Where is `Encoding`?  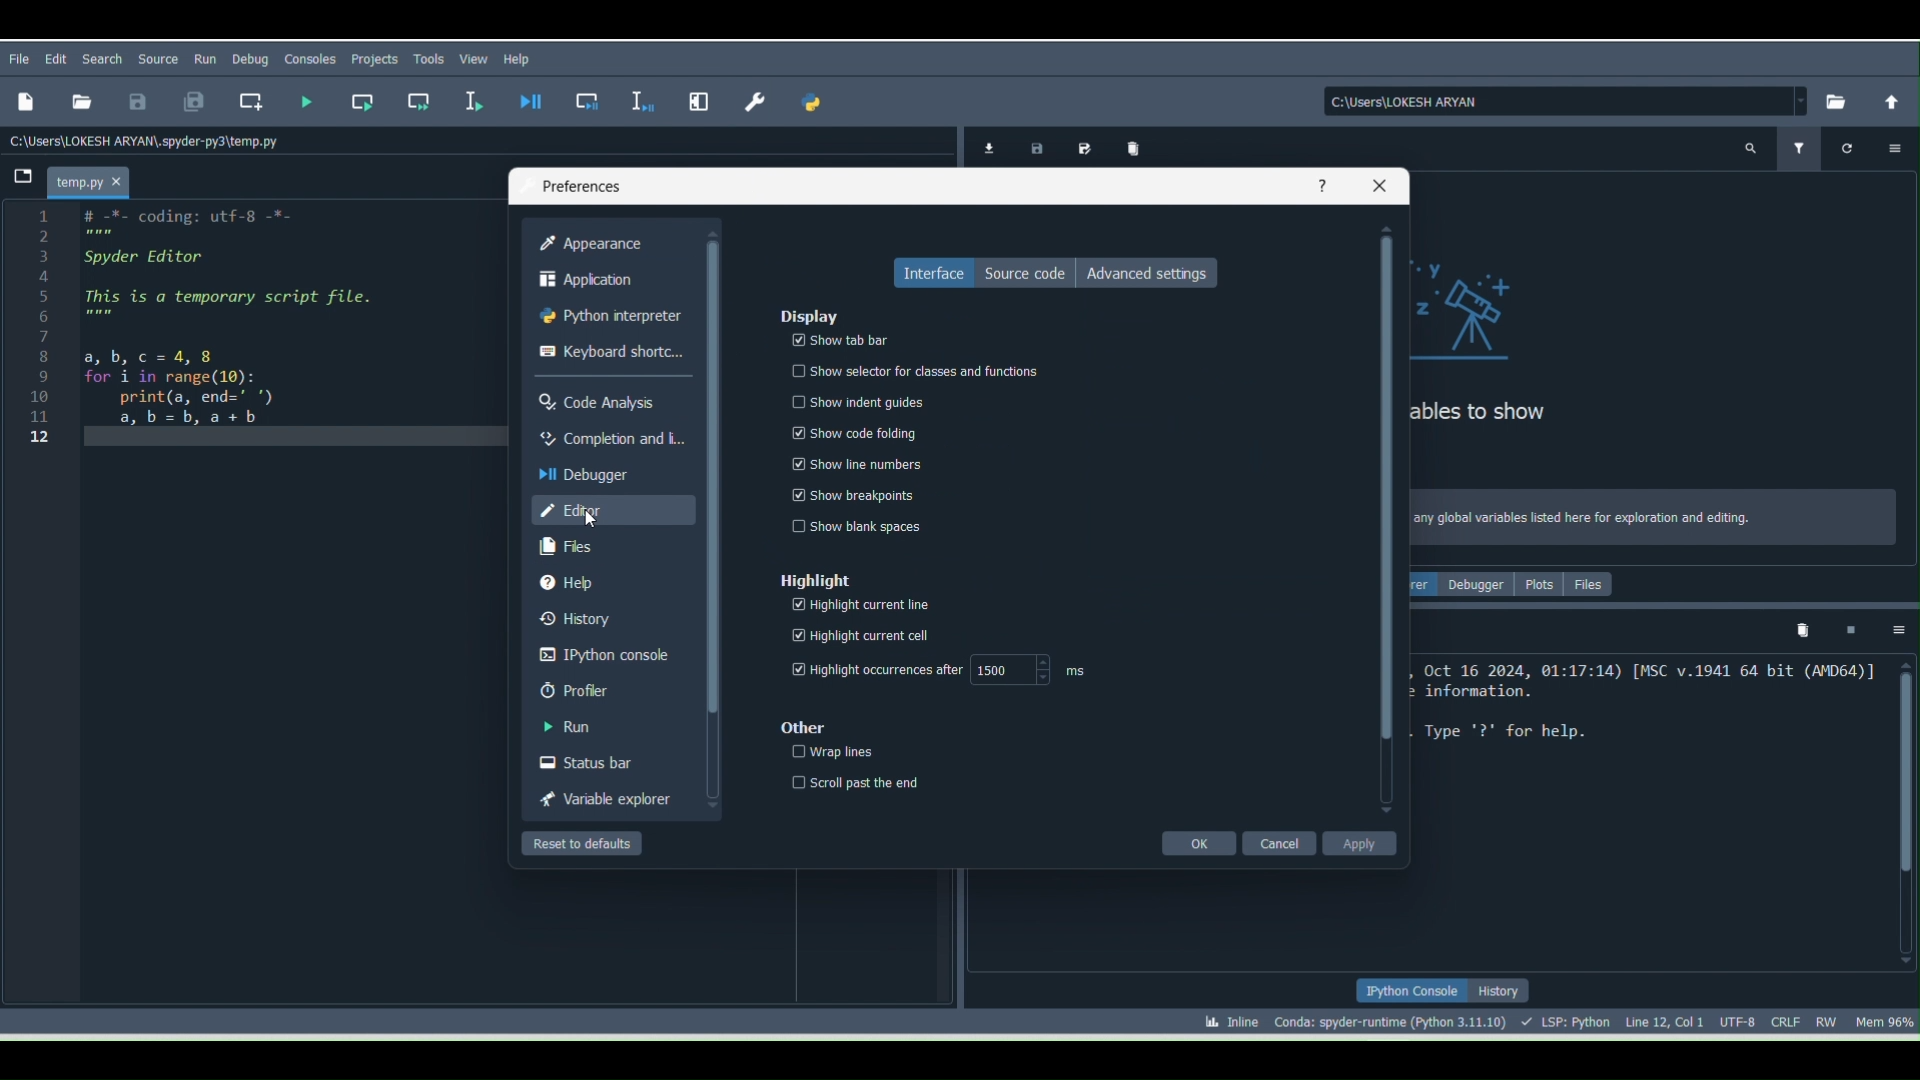
Encoding is located at coordinates (1742, 1019).